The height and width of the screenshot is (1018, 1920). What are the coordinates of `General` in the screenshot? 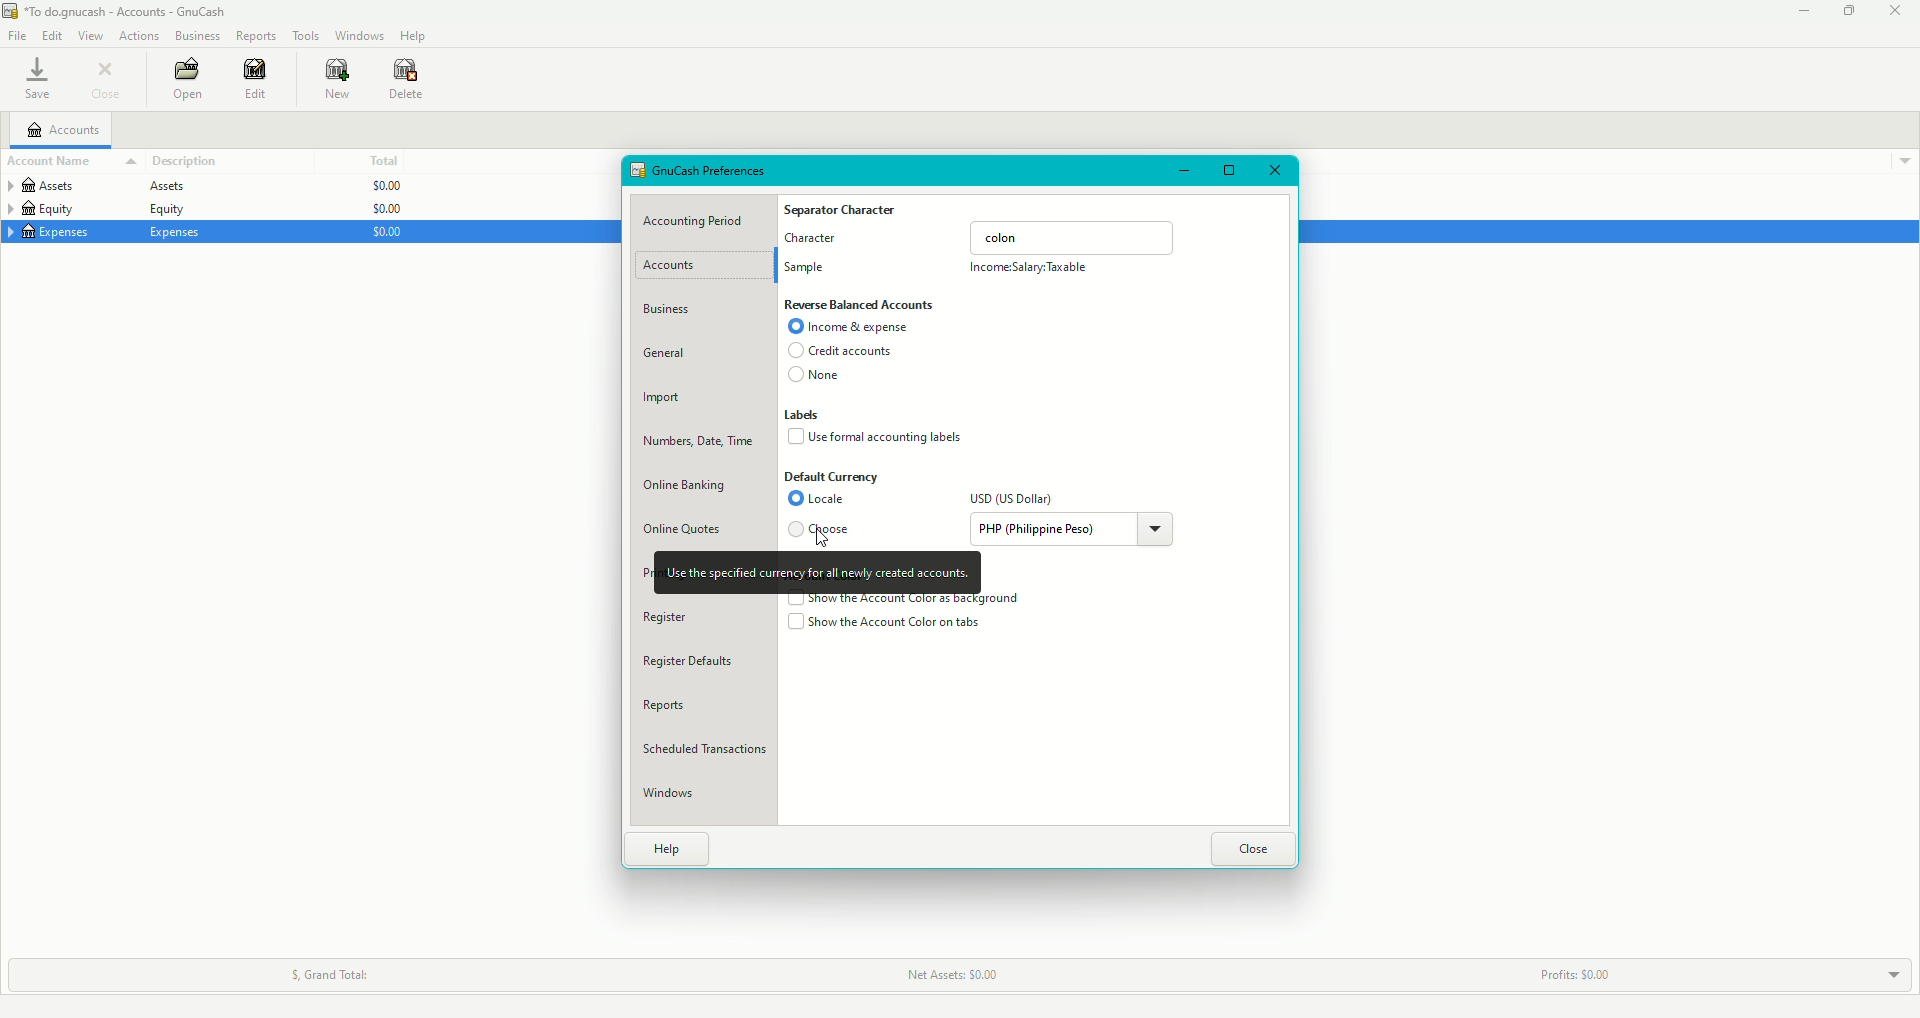 It's located at (668, 353).